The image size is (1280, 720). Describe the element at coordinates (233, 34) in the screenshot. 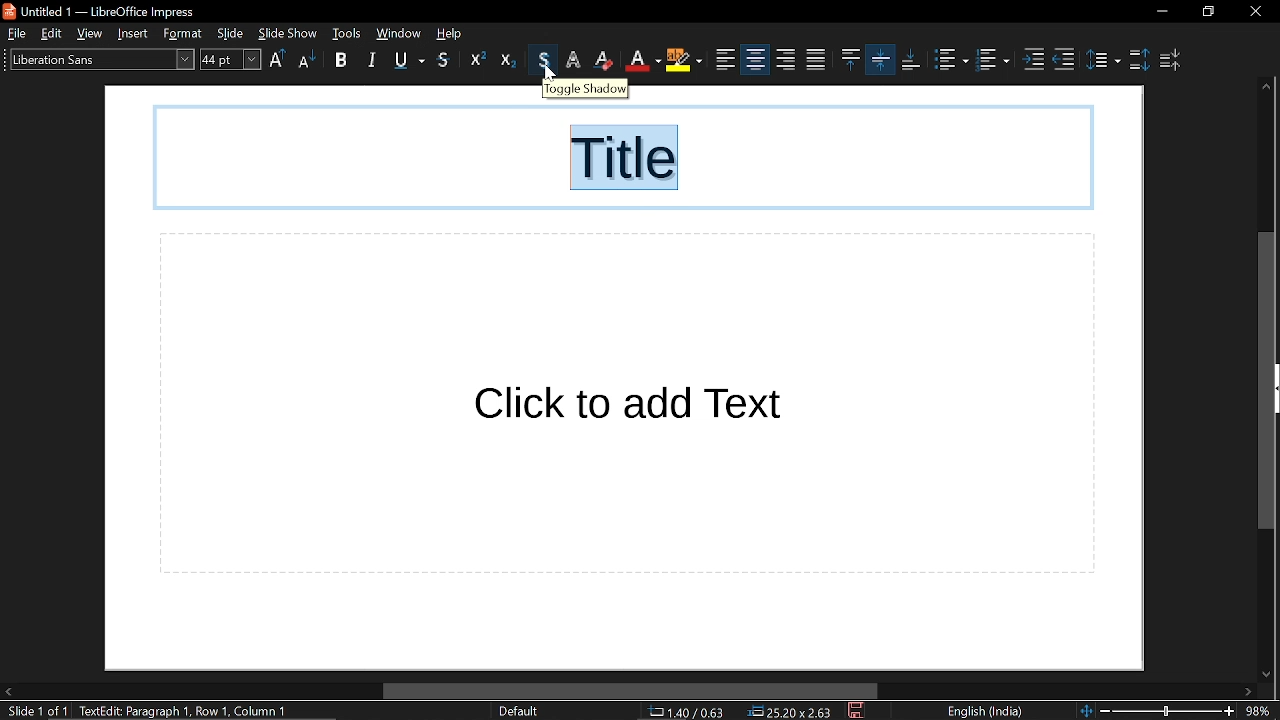

I see `slide` at that location.